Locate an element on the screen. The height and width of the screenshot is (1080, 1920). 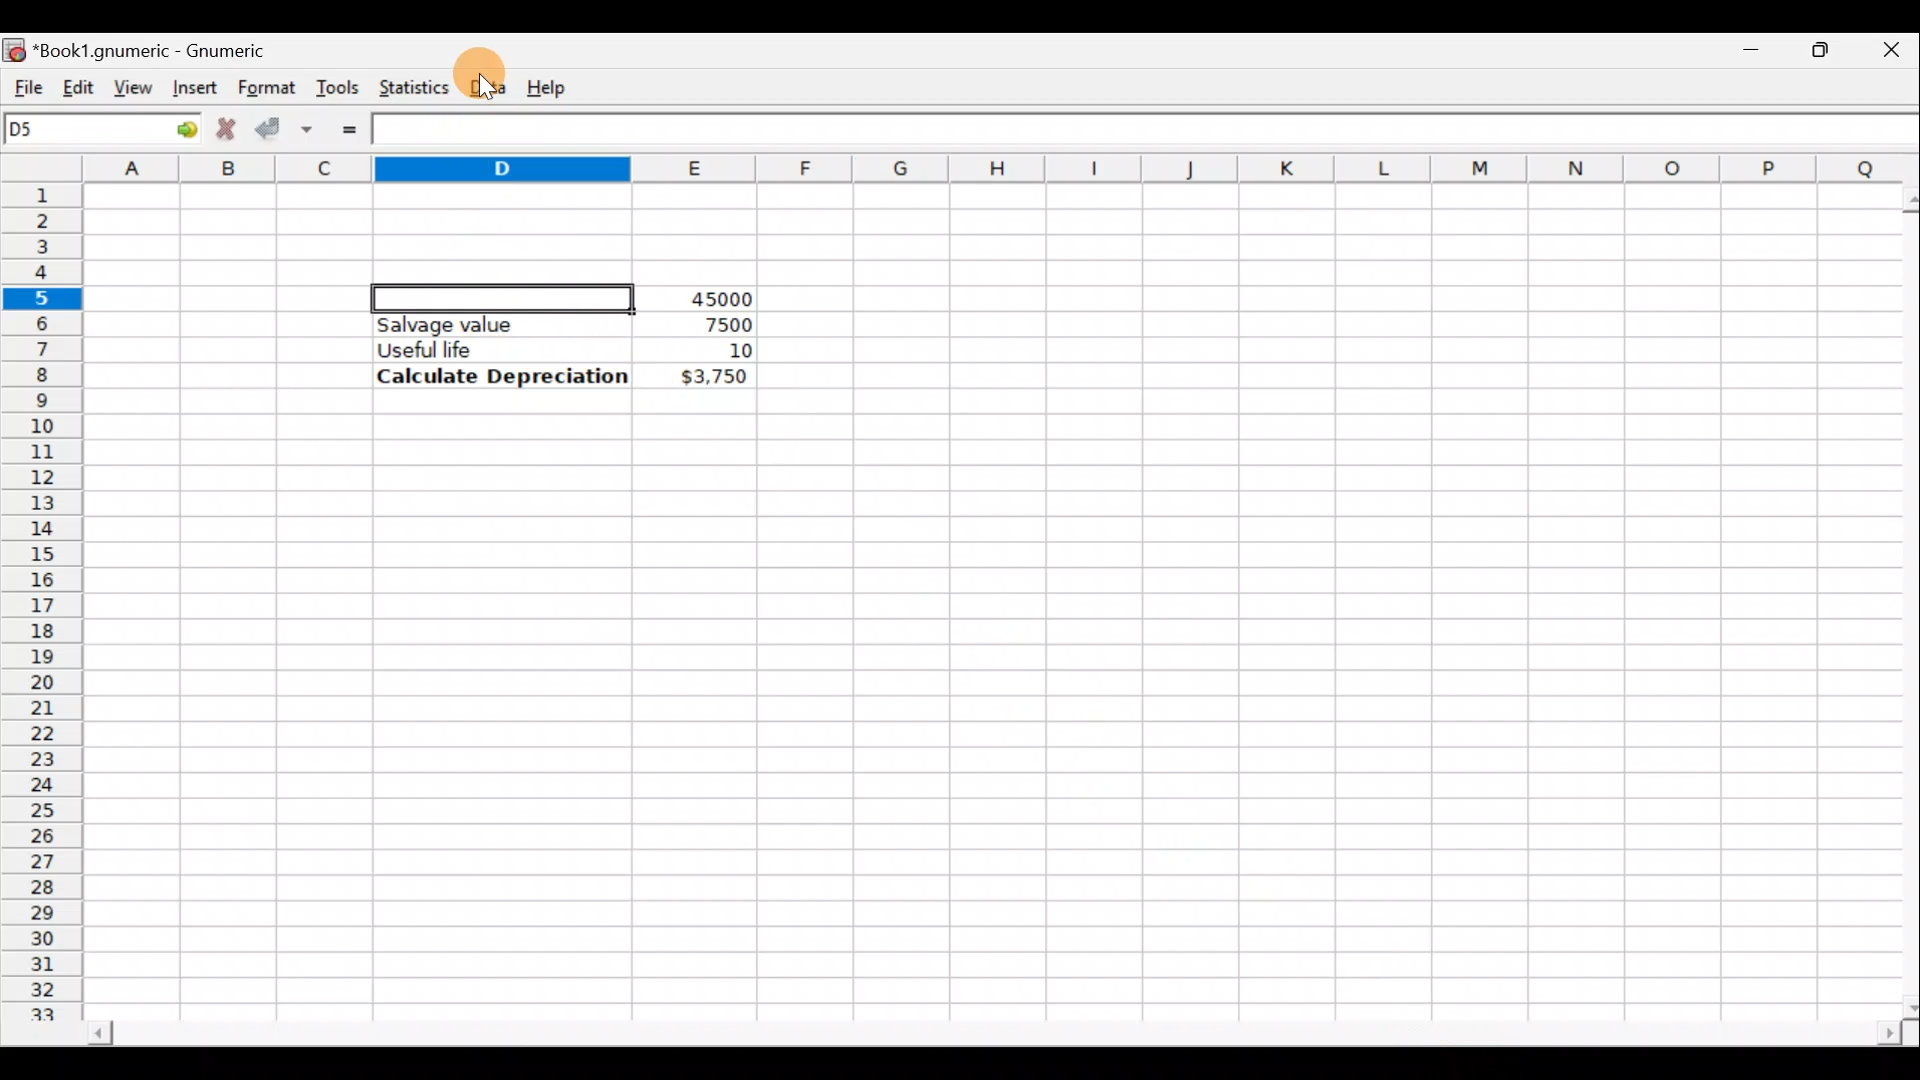
45000 is located at coordinates (714, 299).